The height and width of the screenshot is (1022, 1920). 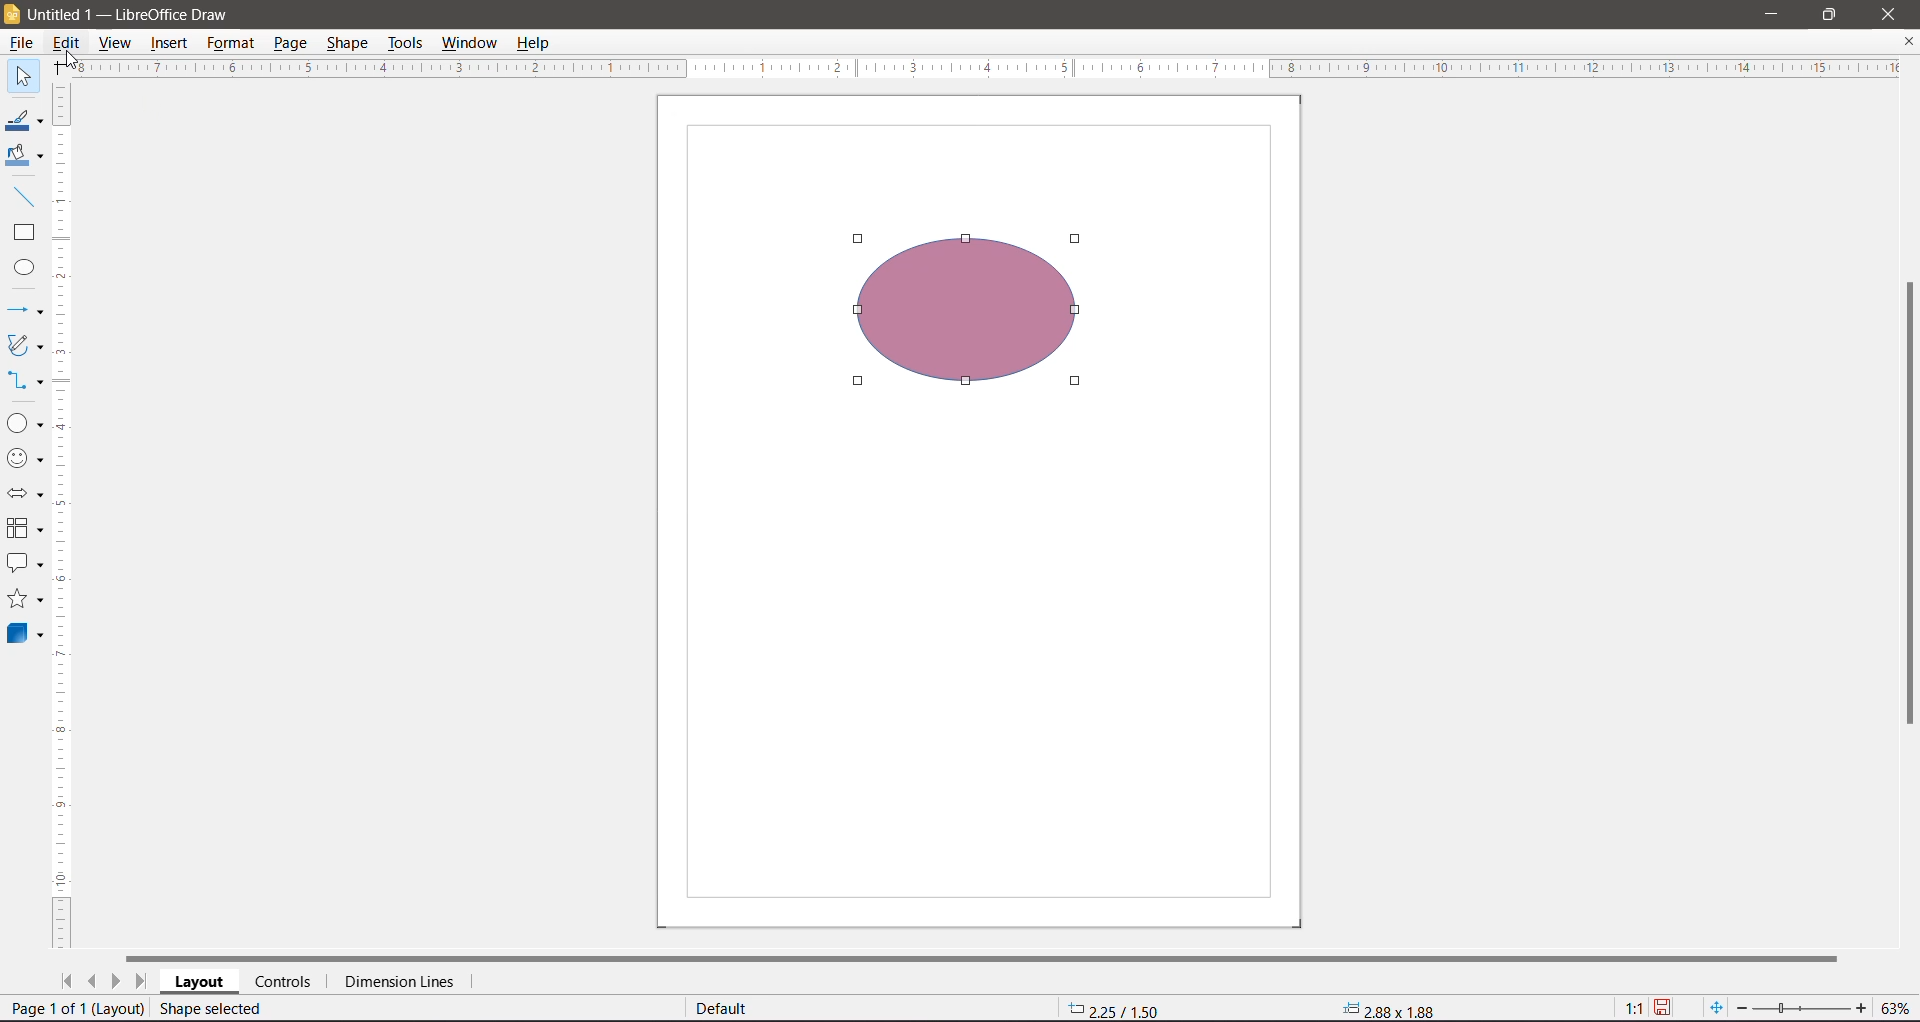 I want to click on Curves and Polygons, so click(x=25, y=346).